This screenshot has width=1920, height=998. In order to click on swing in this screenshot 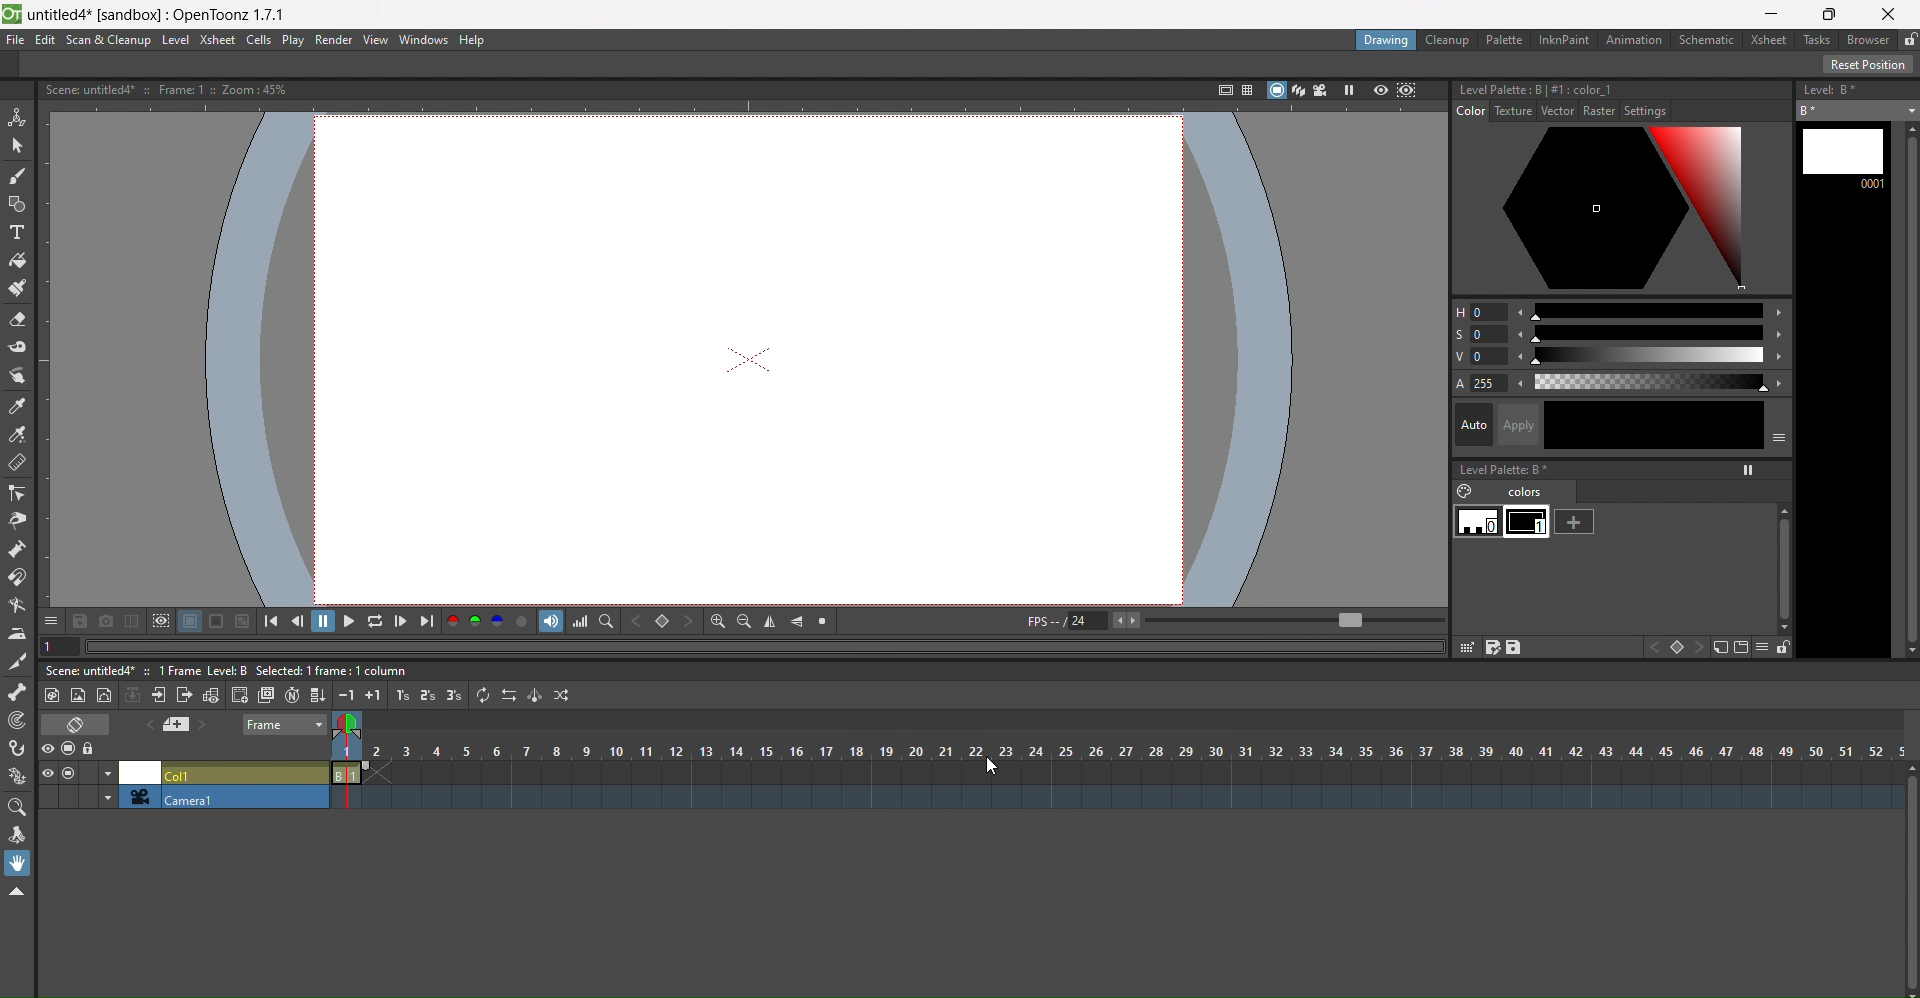, I will do `click(534, 695)`.